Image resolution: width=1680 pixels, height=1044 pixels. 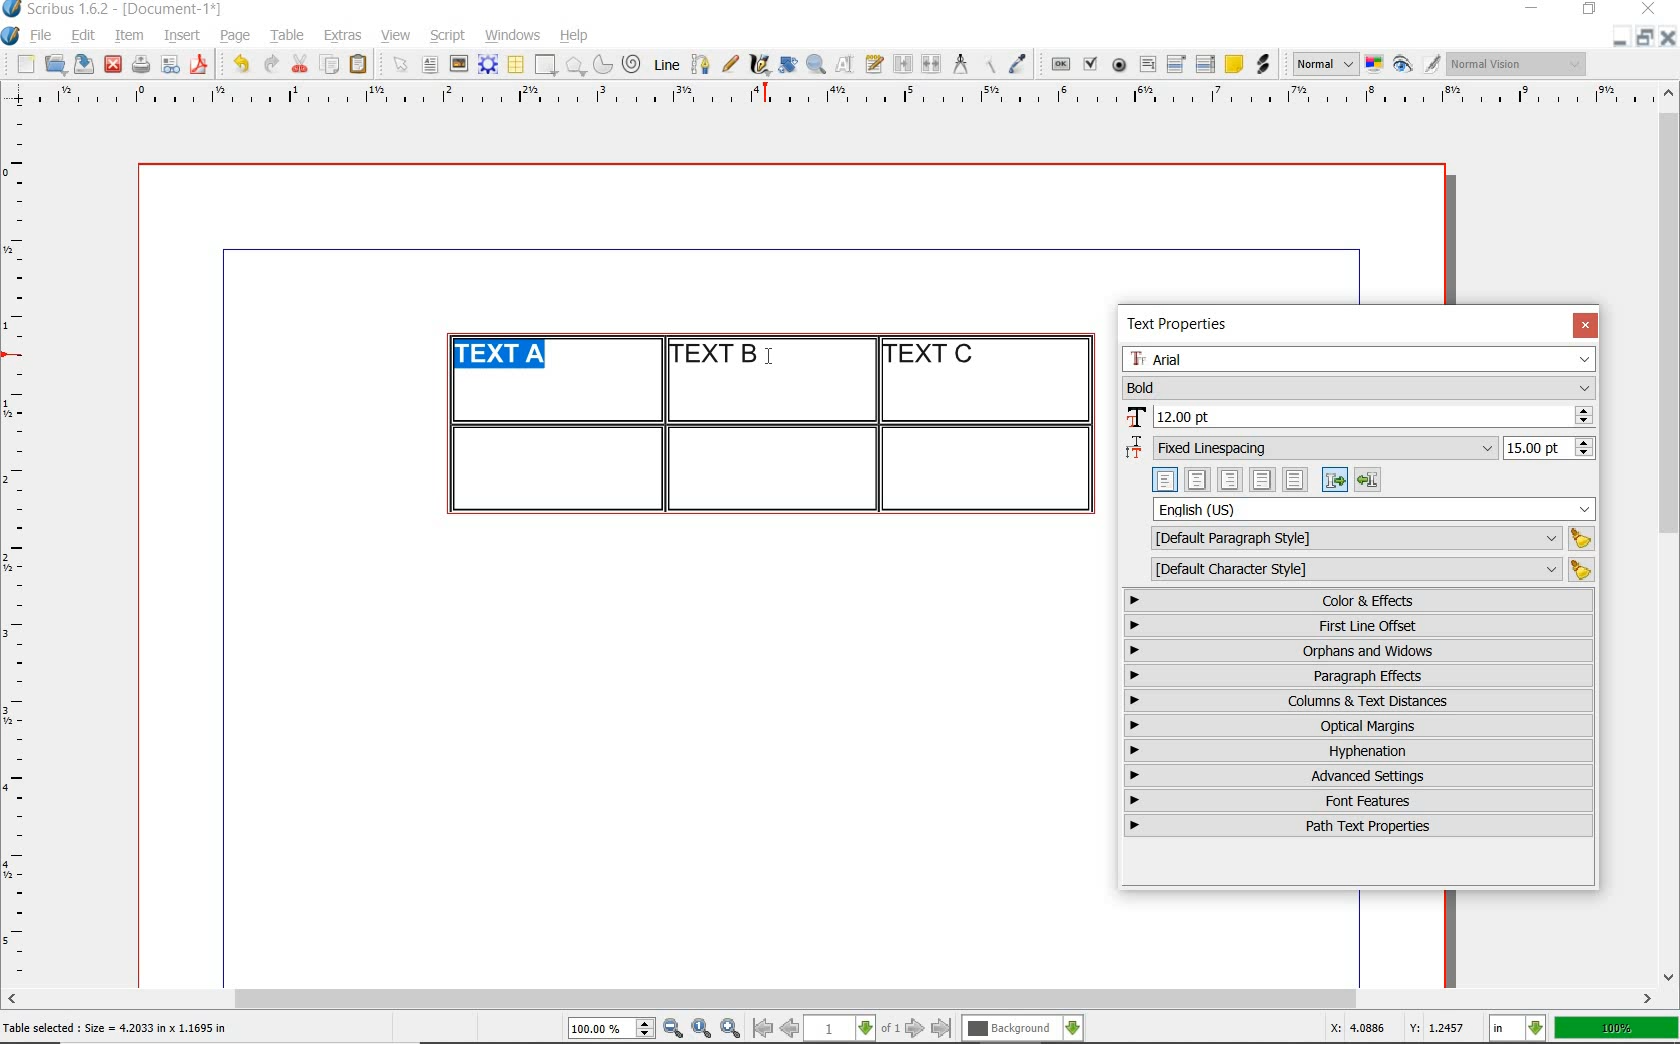 What do you see at coordinates (269, 62) in the screenshot?
I see `redo` at bounding box center [269, 62].